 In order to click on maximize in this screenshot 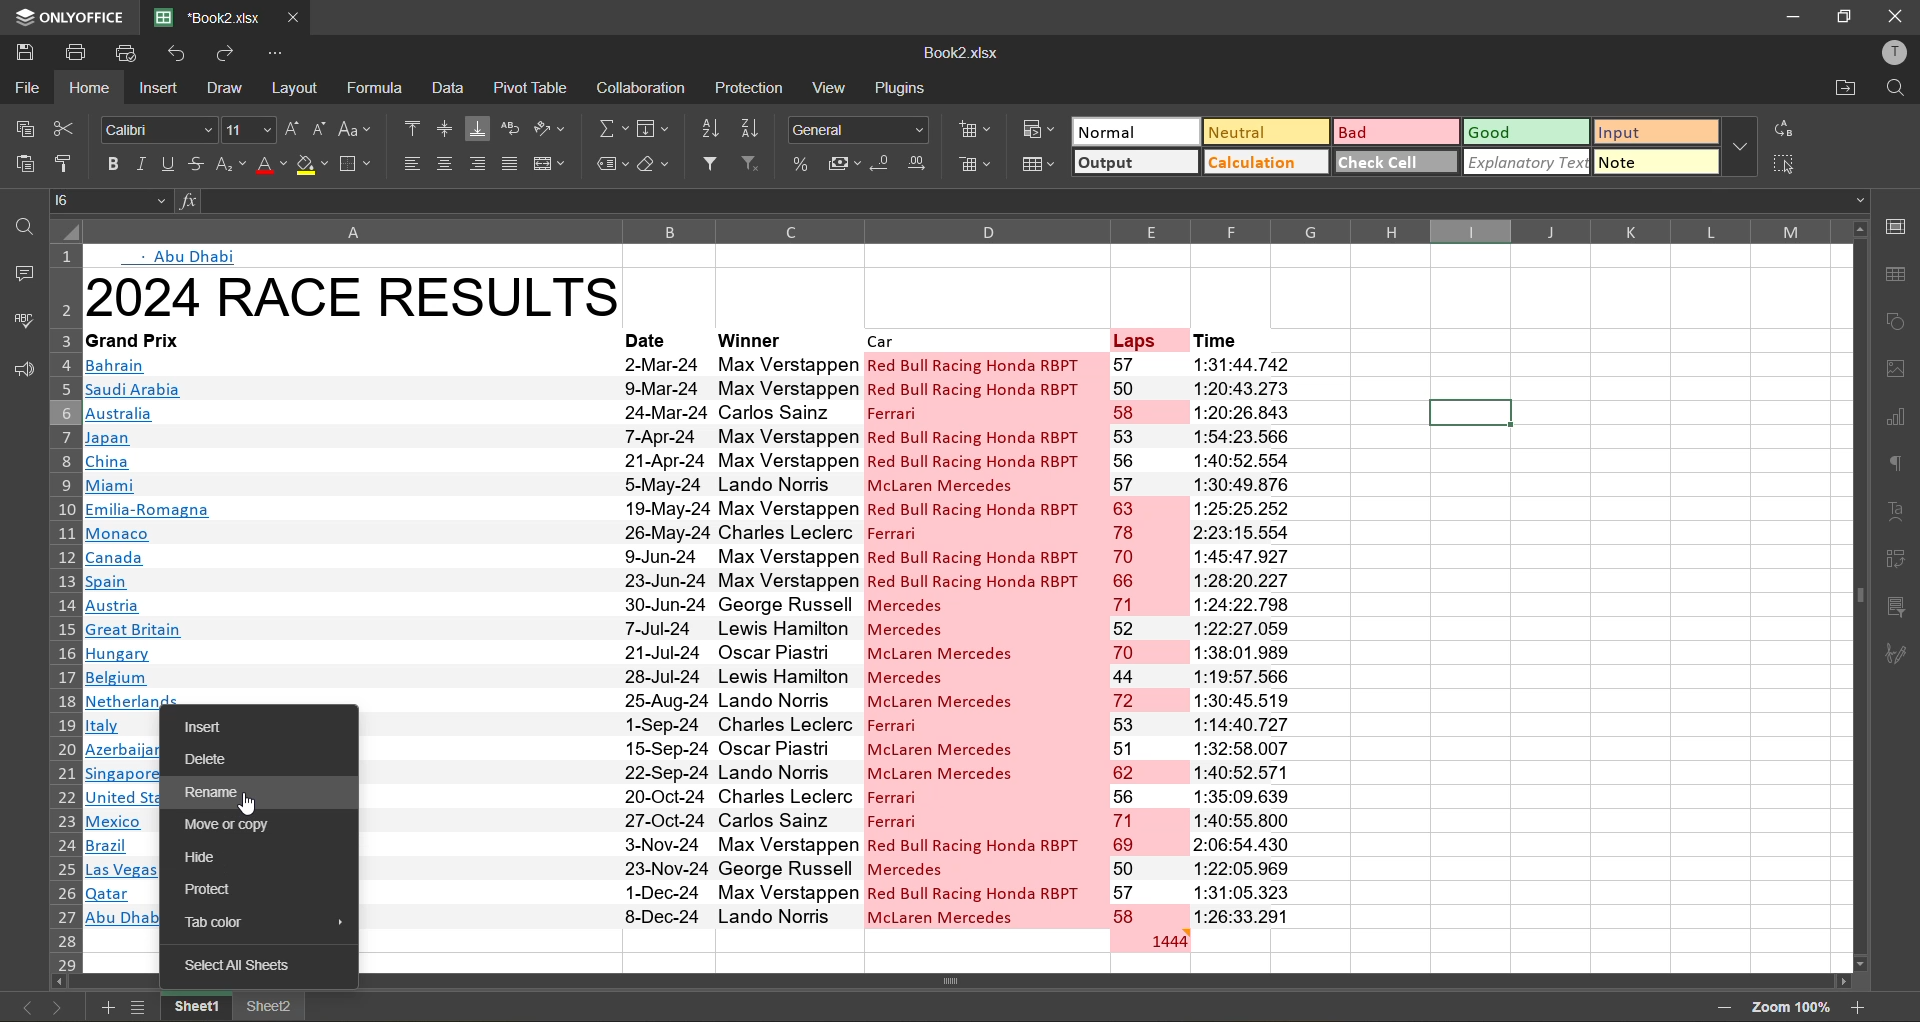, I will do `click(1841, 16)`.